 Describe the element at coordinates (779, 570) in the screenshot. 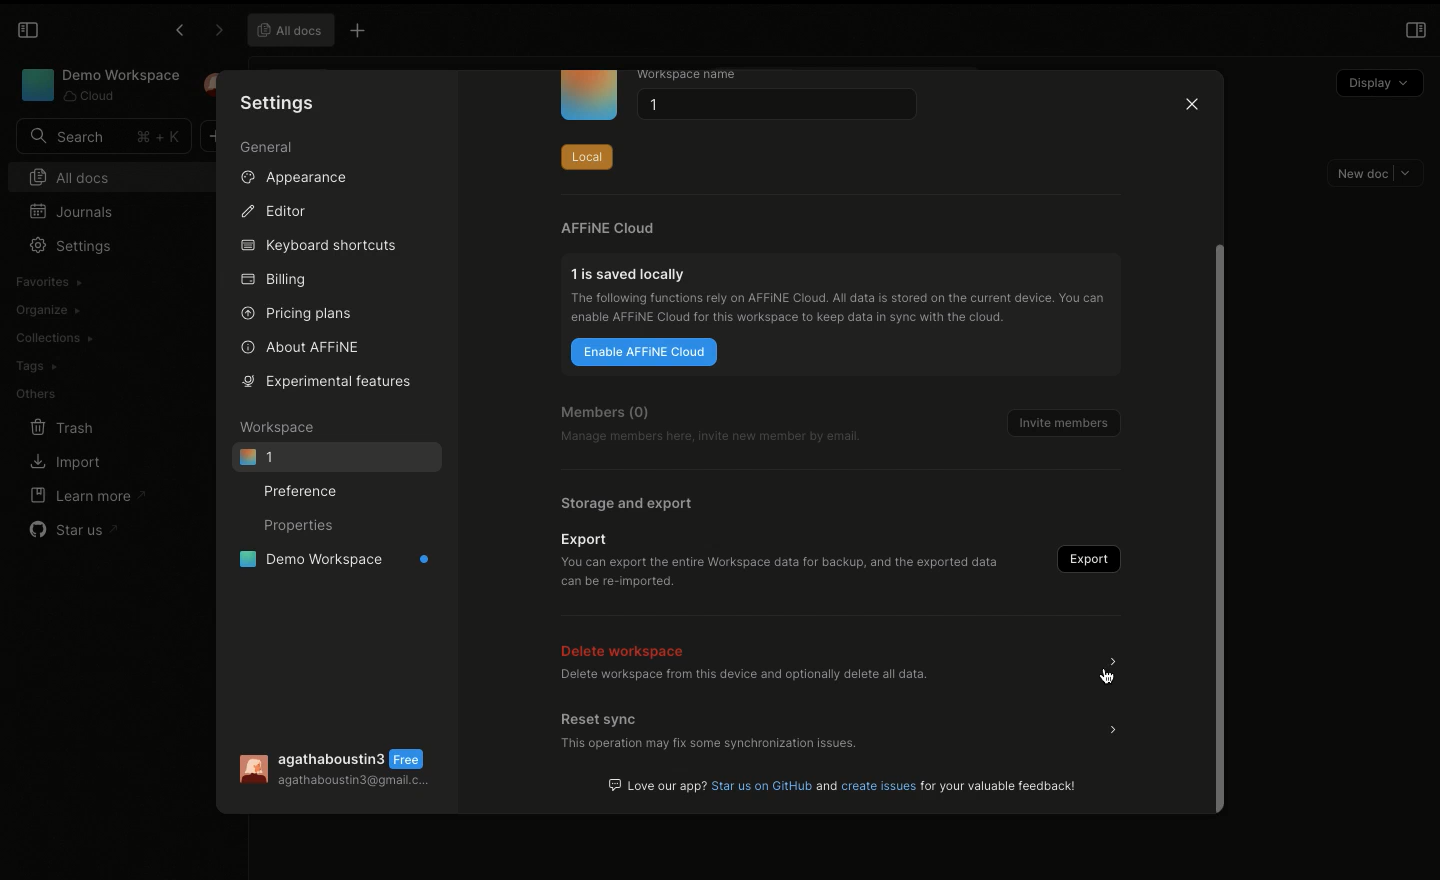

I see `You can export the entire Workspace data for backup, and the exported datacan be re-imported.` at that location.